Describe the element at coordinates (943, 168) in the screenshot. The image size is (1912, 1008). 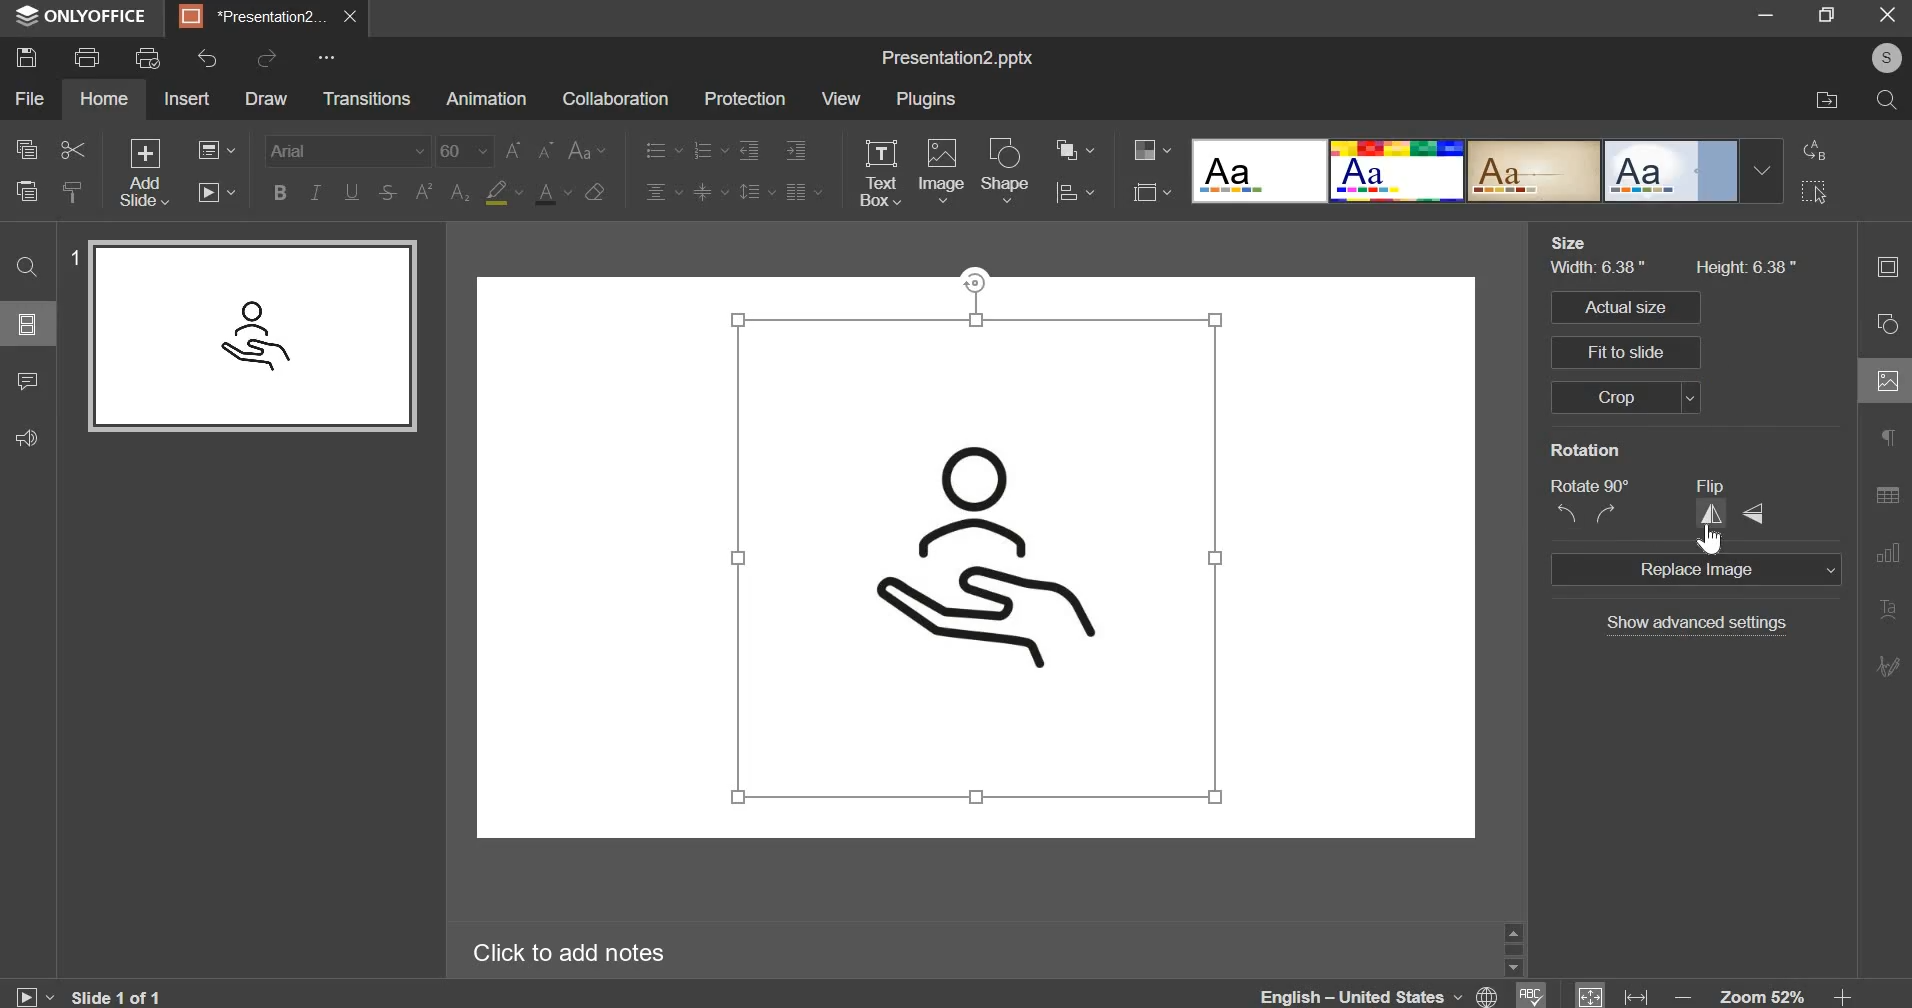
I see `image` at that location.